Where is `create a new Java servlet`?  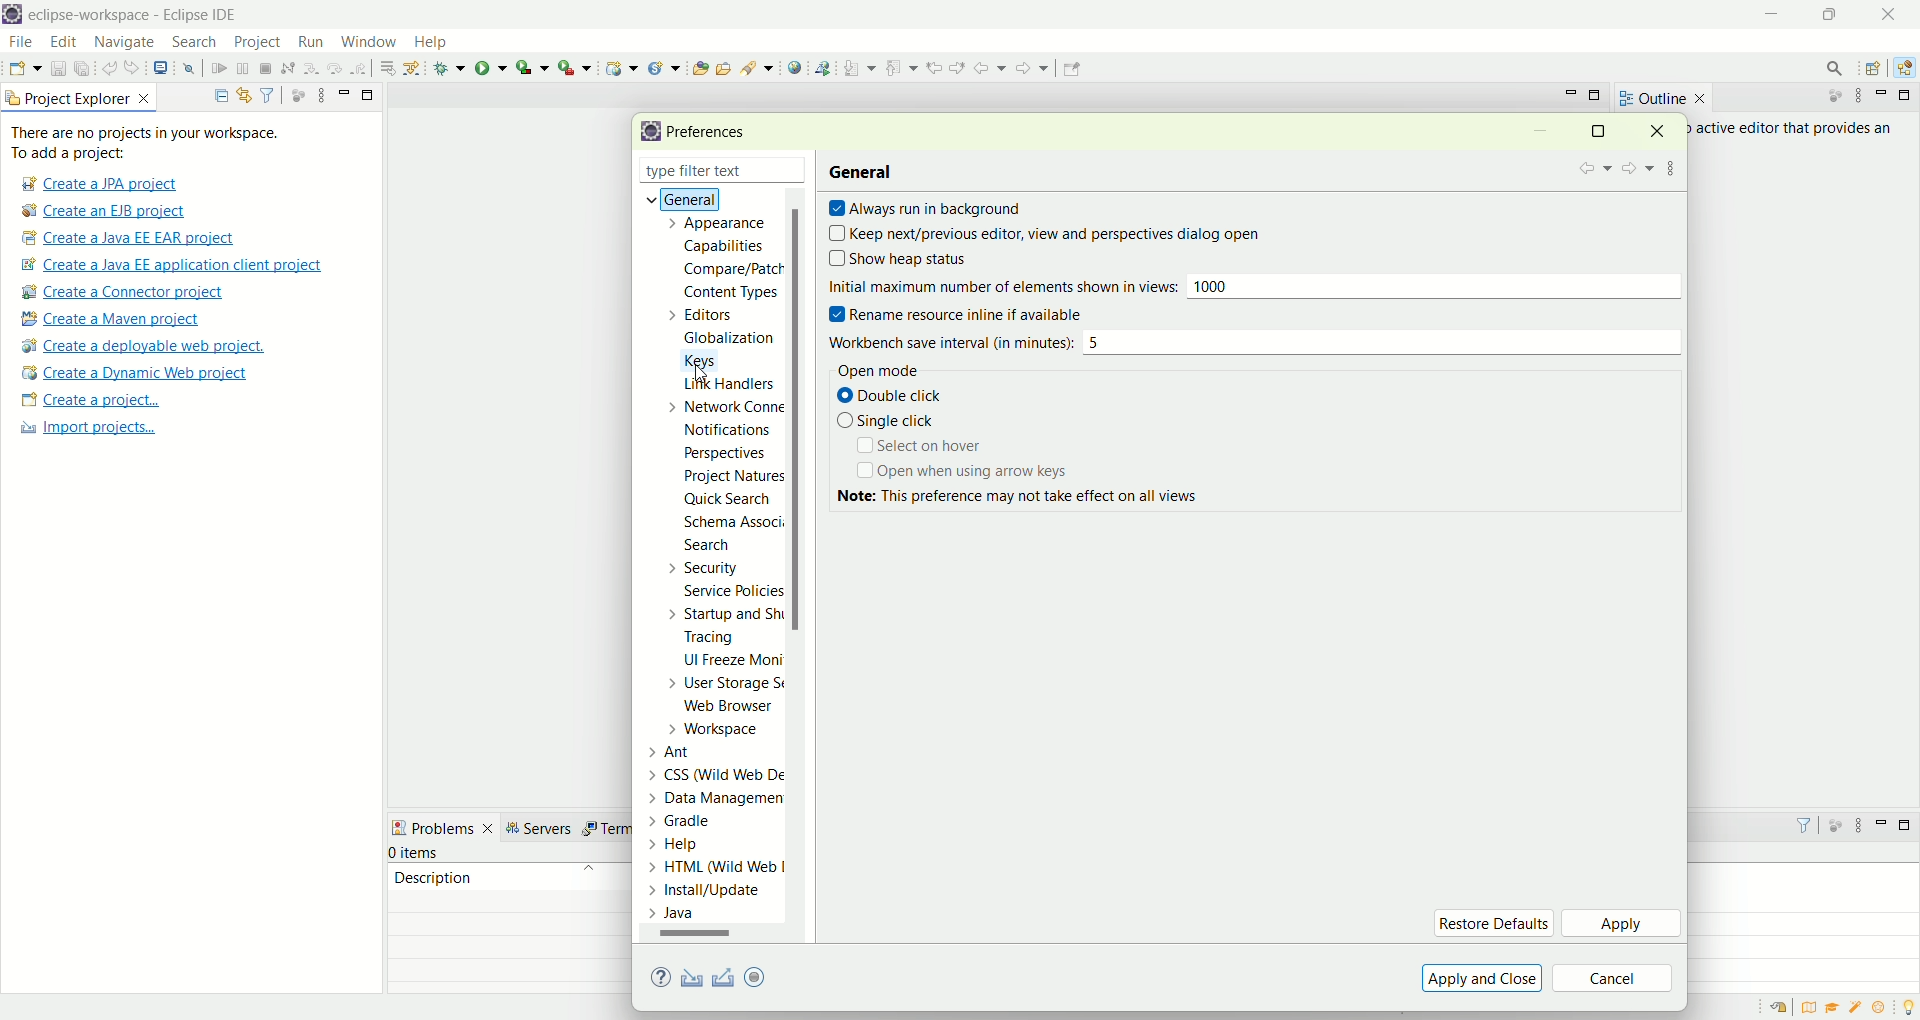
create a new Java servlet is located at coordinates (669, 68).